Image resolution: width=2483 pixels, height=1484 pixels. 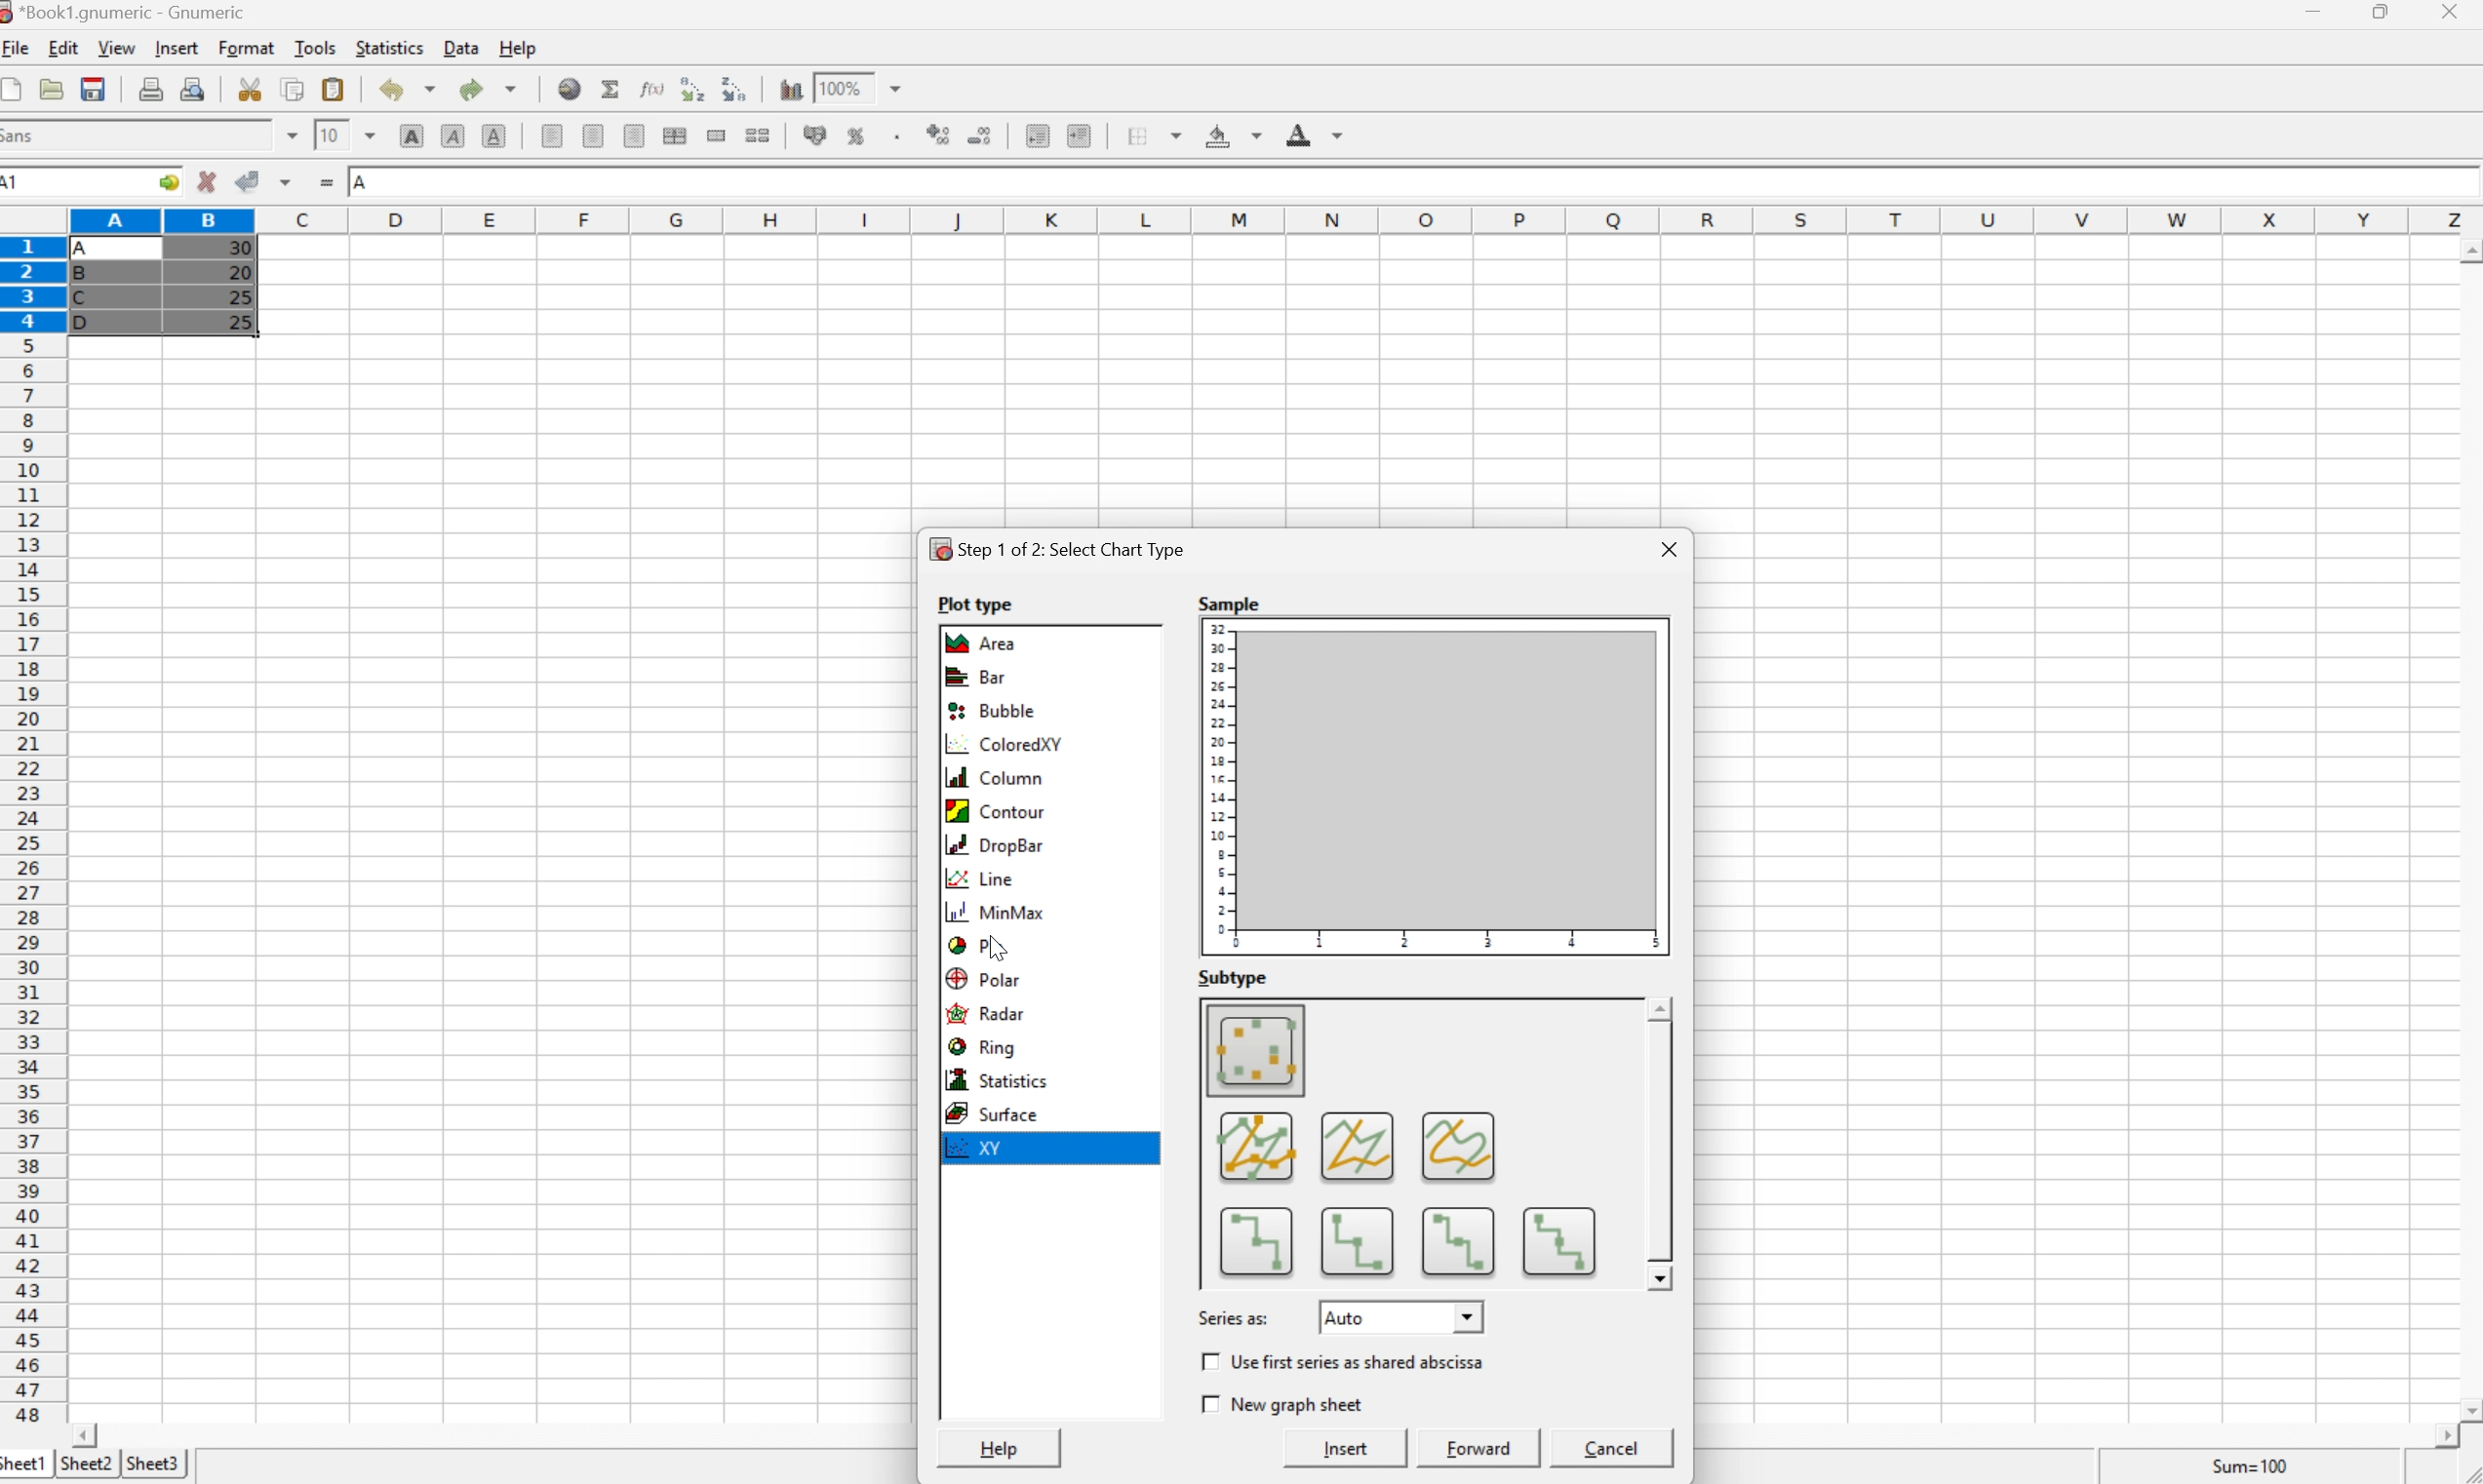 What do you see at coordinates (16, 88) in the screenshot?
I see `Create a new workbook` at bounding box center [16, 88].